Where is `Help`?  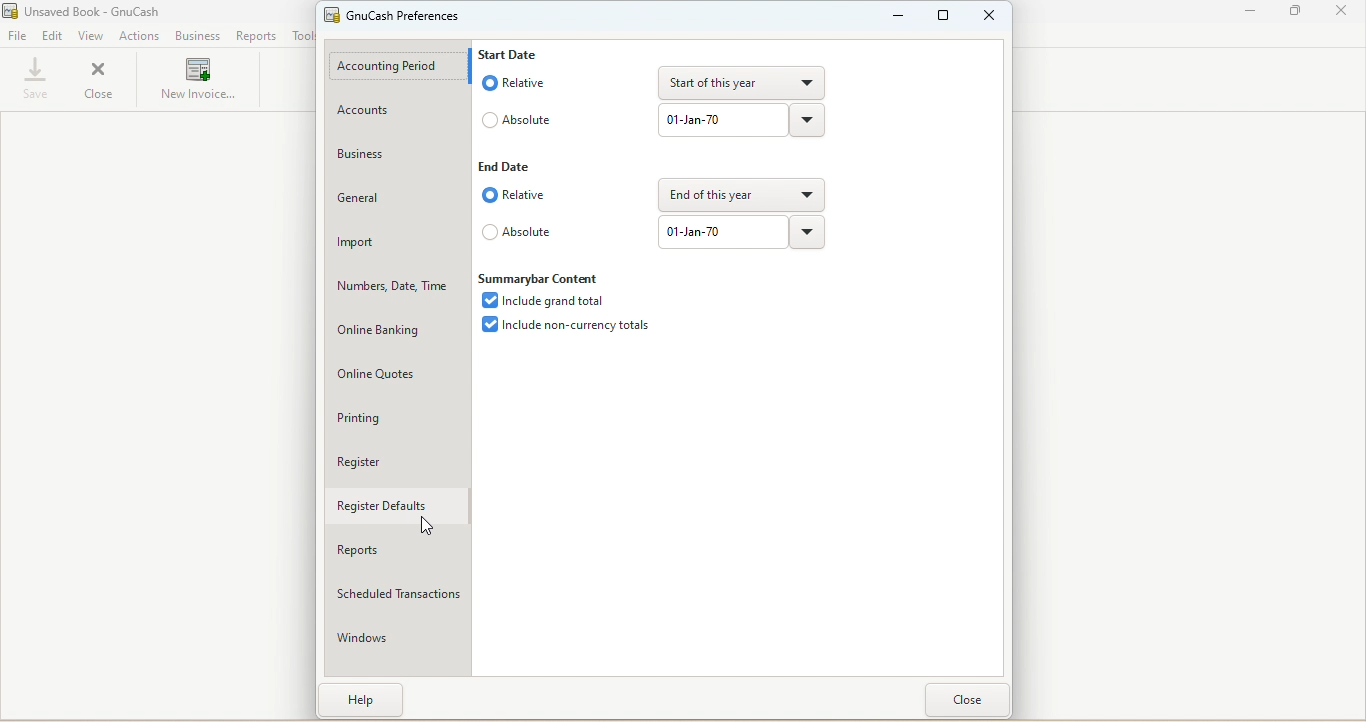
Help is located at coordinates (365, 701).